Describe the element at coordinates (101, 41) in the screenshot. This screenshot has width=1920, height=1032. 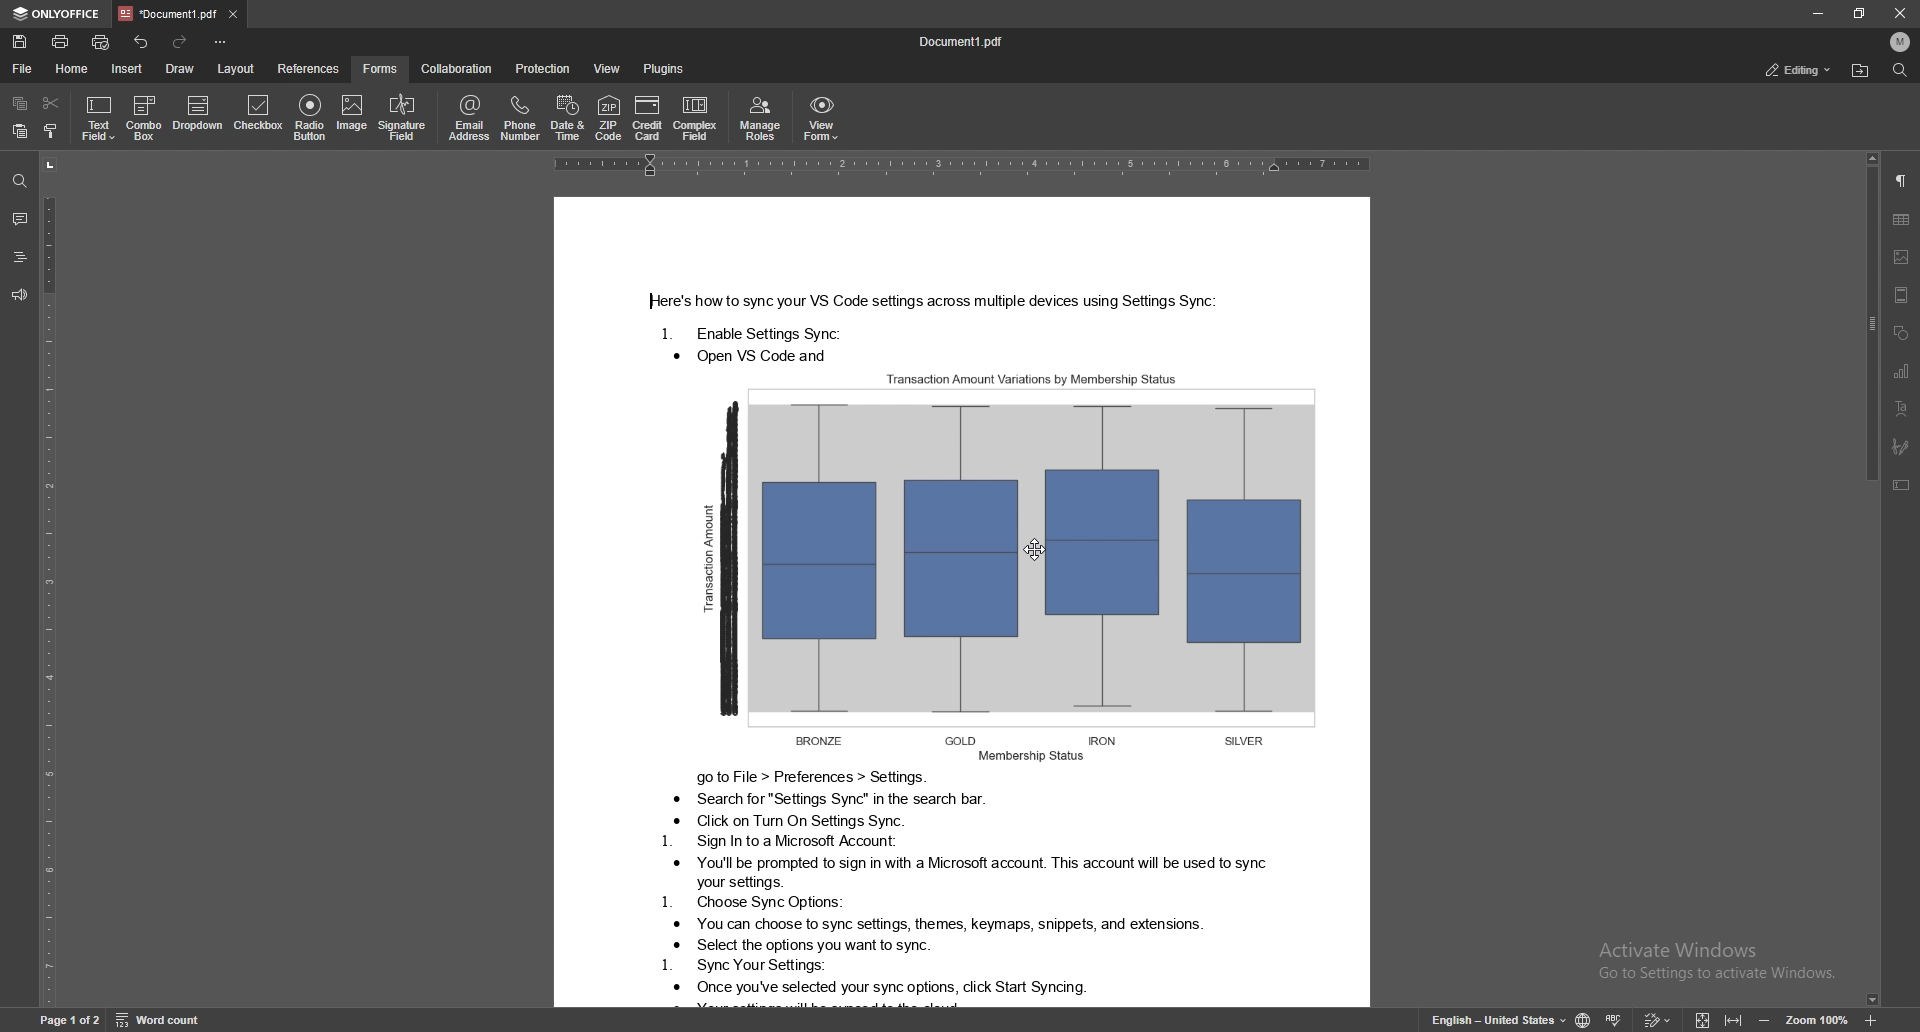
I see `quick print` at that location.